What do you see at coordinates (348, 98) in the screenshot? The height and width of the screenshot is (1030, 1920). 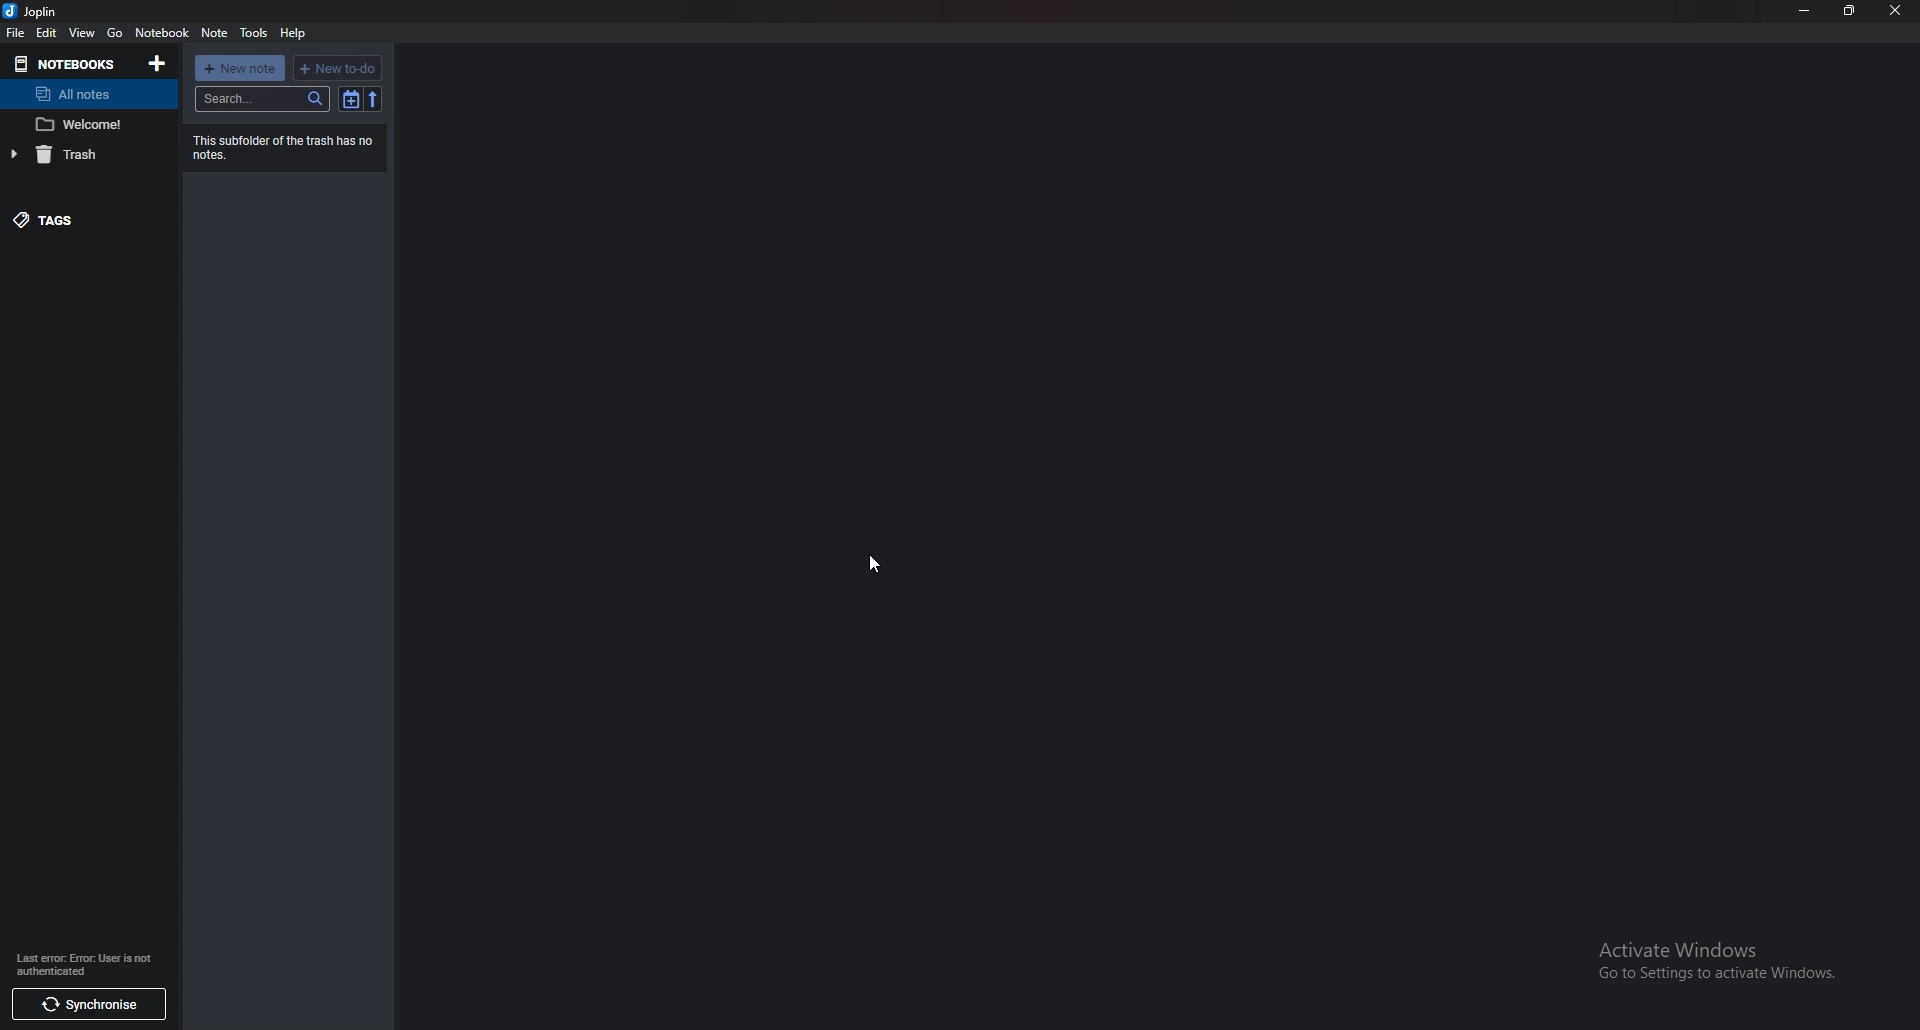 I see `toggle sort` at bounding box center [348, 98].